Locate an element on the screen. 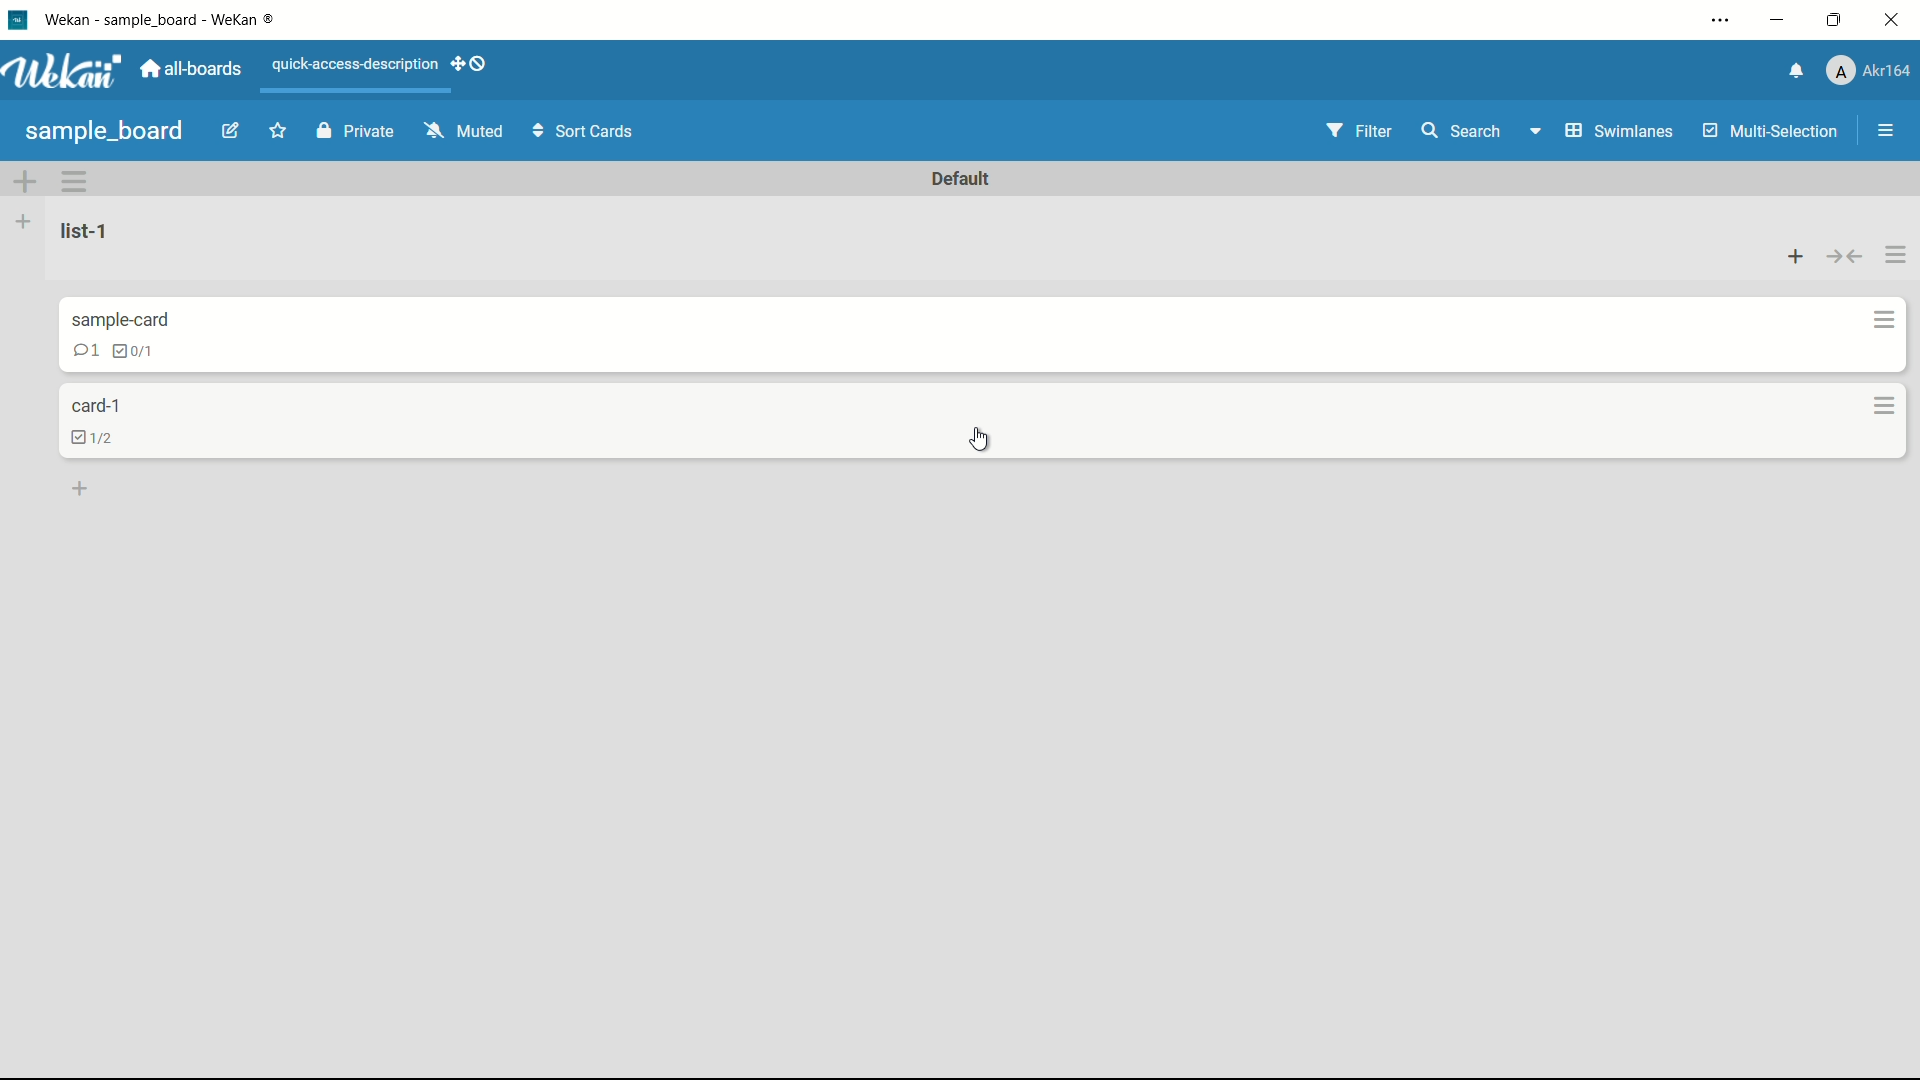  add card to top of list is located at coordinates (1793, 249).